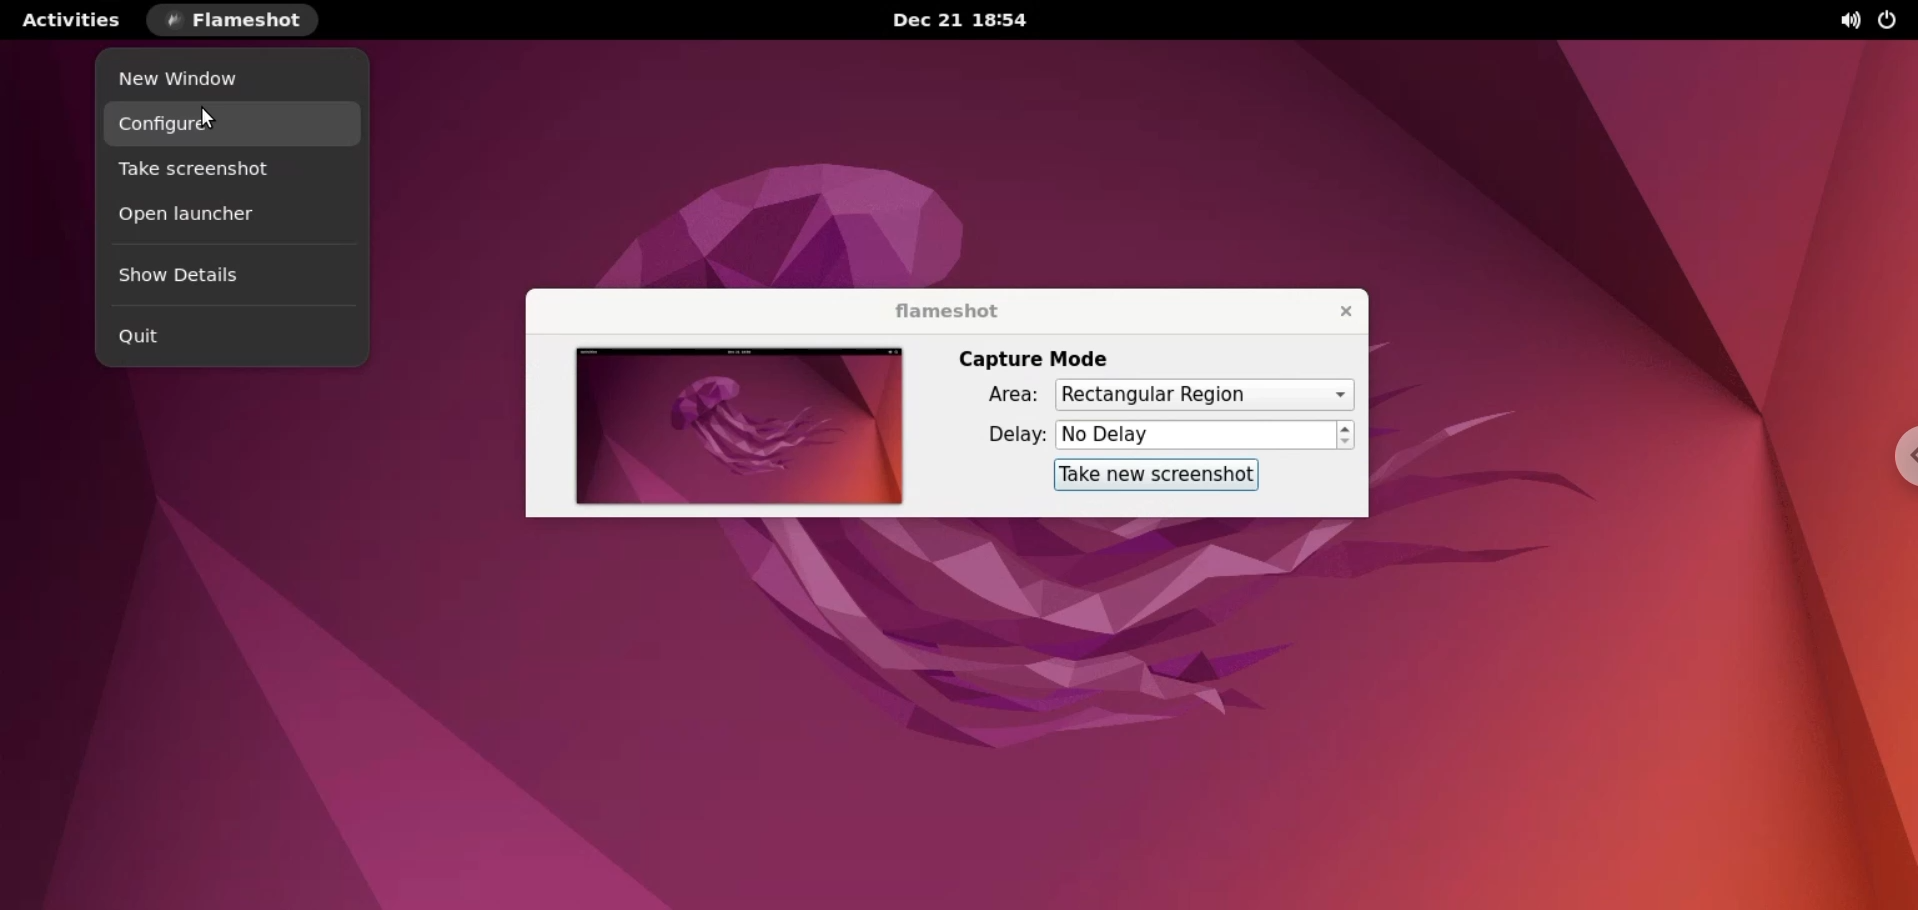 The width and height of the screenshot is (1918, 910). Describe the element at coordinates (69, 20) in the screenshot. I see `activities ` at that location.